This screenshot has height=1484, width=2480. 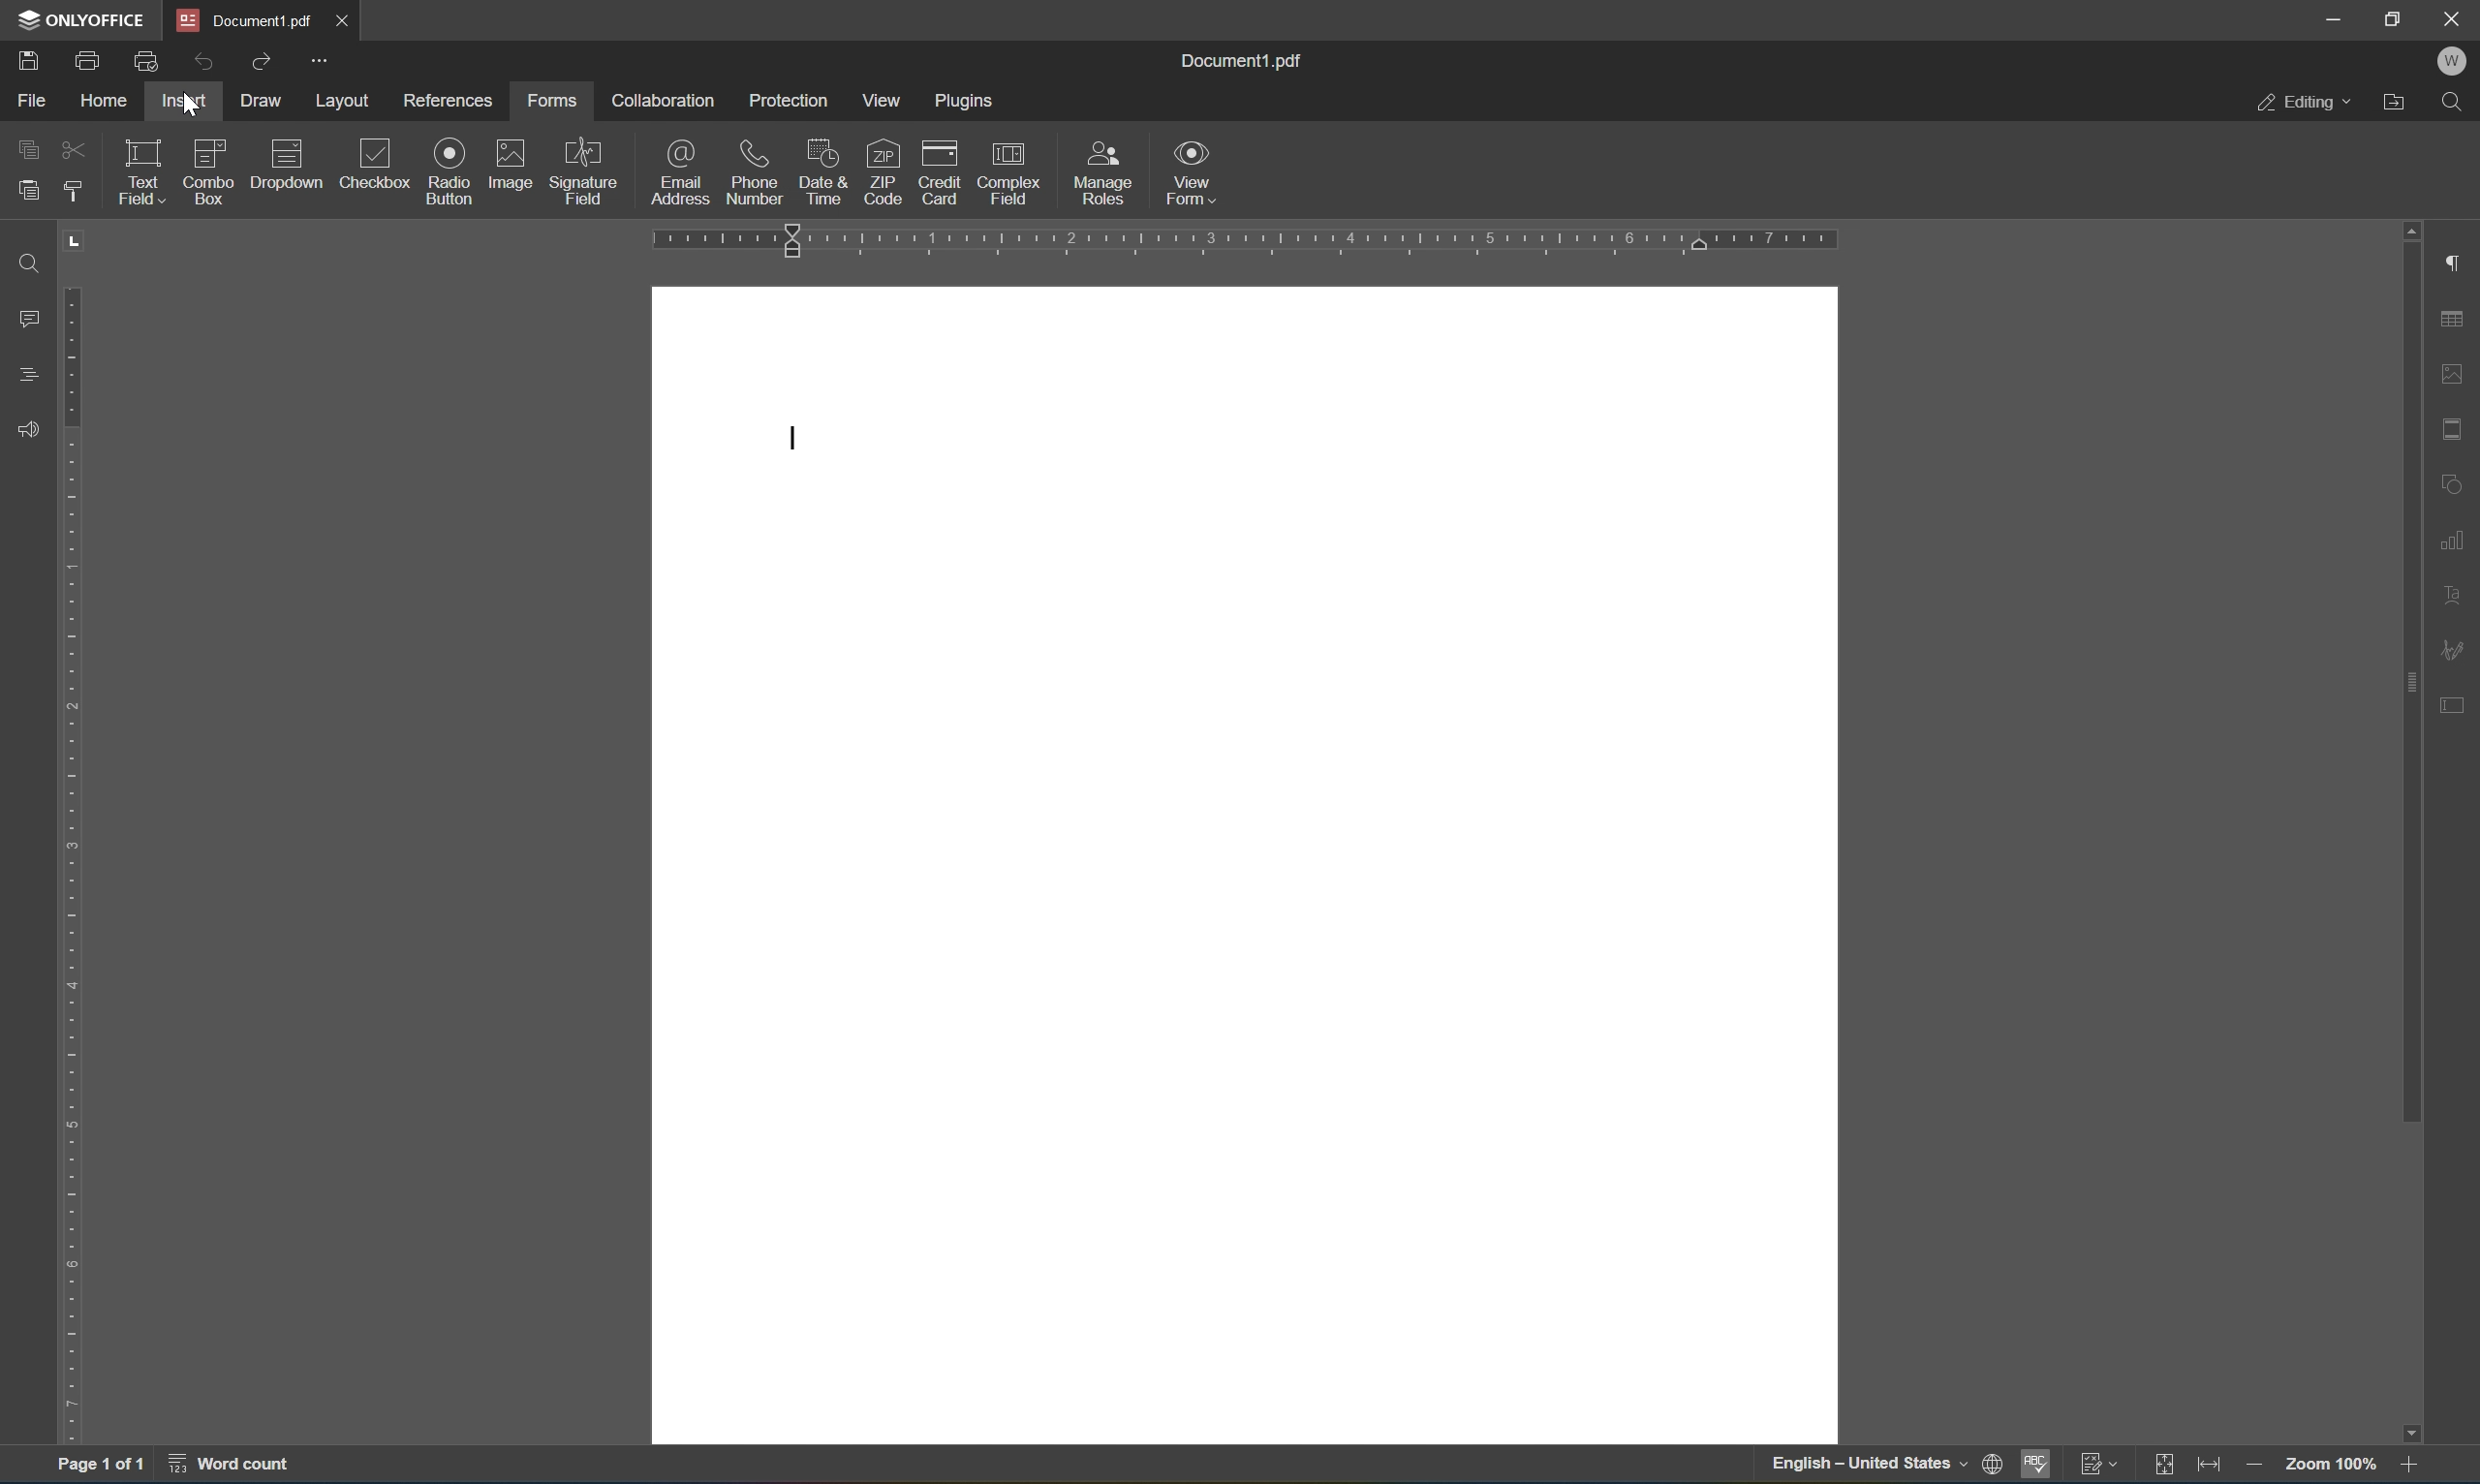 What do you see at coordinates (320, 59) in the screenshot?
I see `More` at bounding box center [320, 59].